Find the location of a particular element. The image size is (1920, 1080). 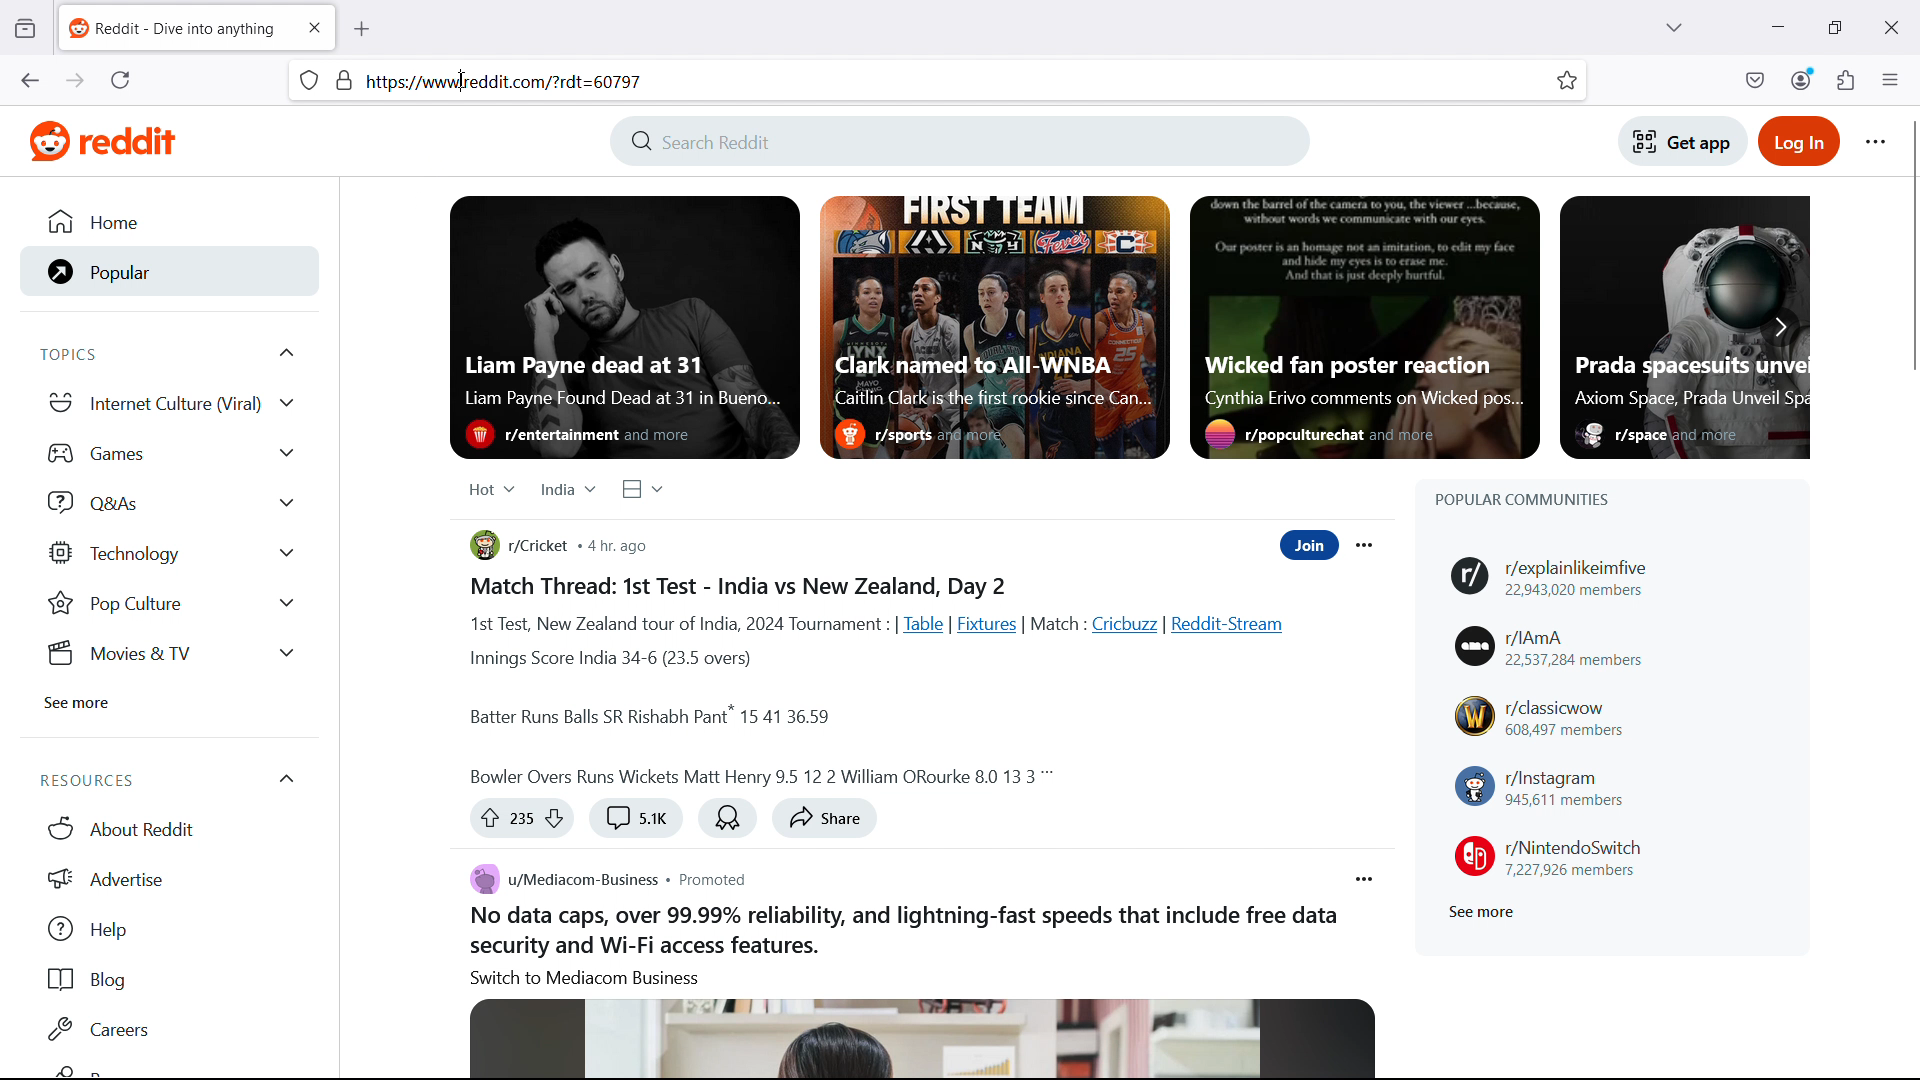

account is located at coordinates (1803, 78).